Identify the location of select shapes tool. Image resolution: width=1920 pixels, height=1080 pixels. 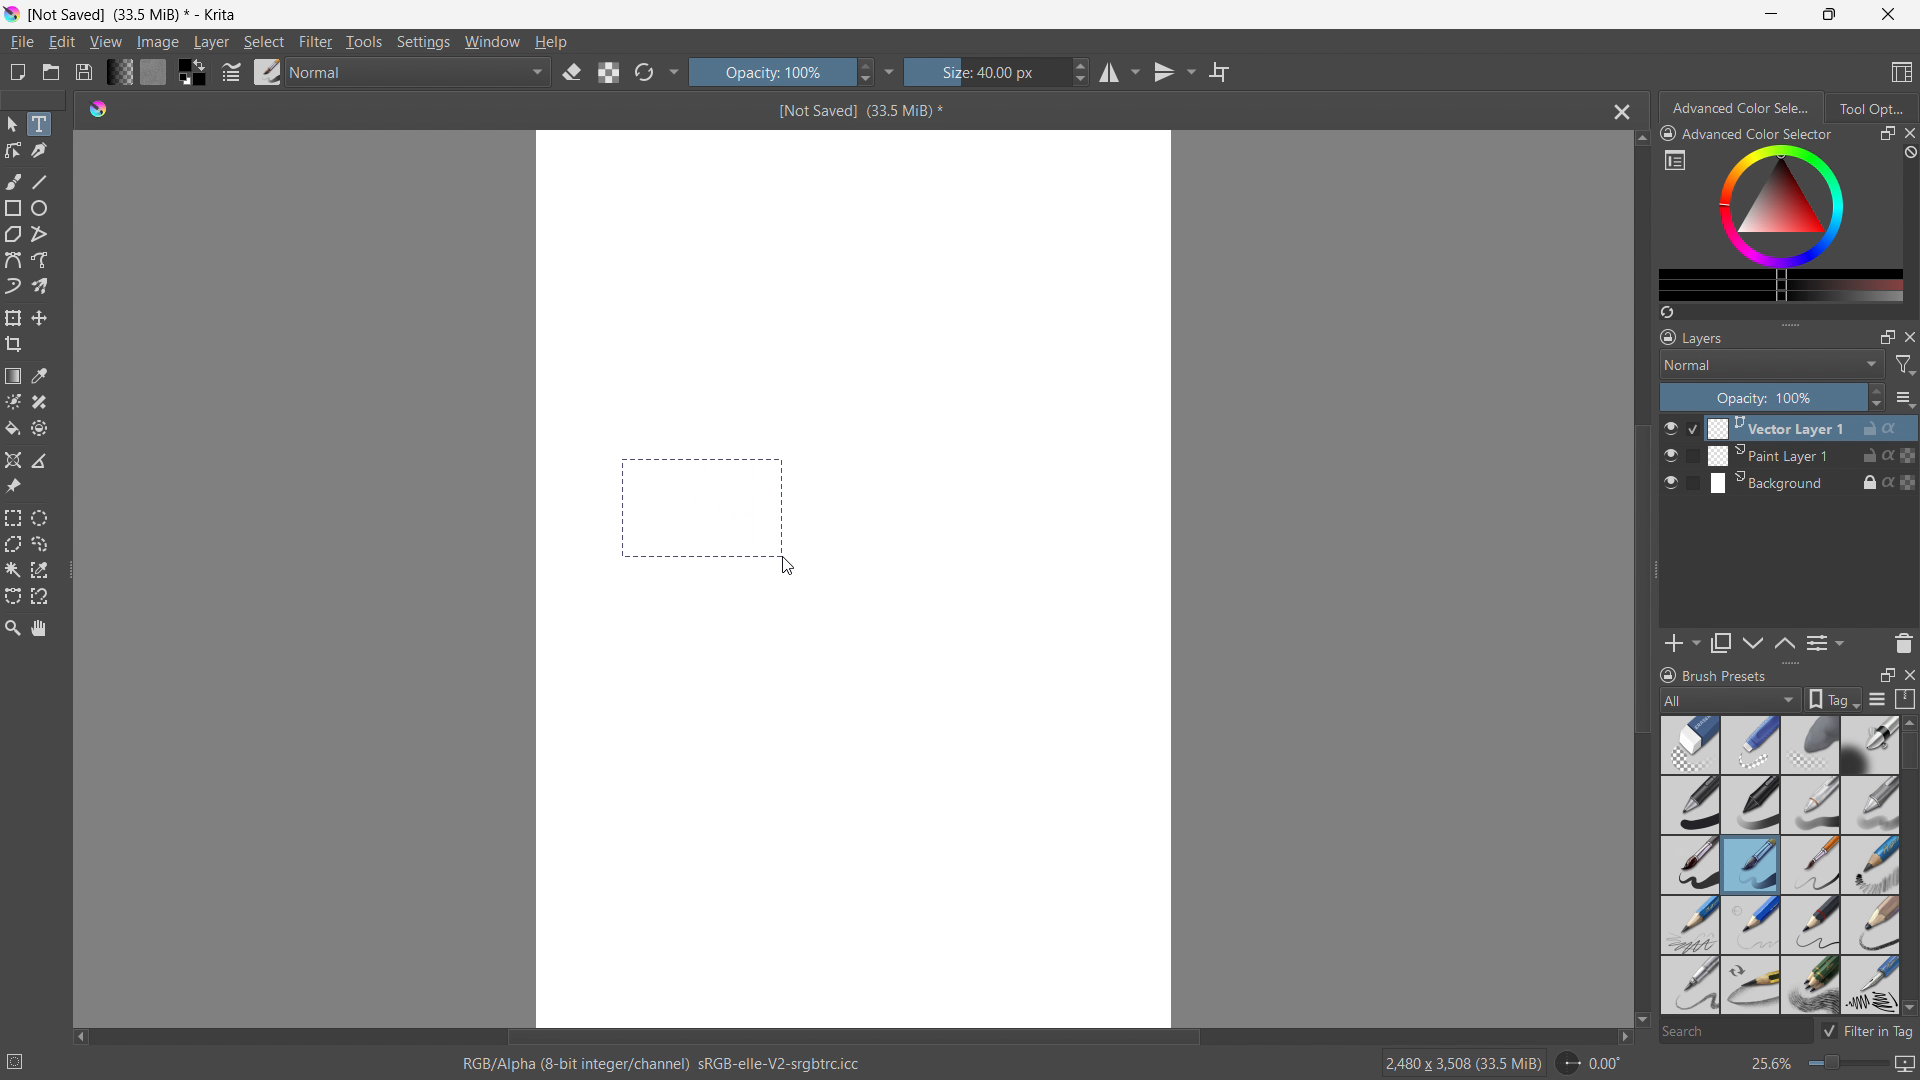
(11, 124).